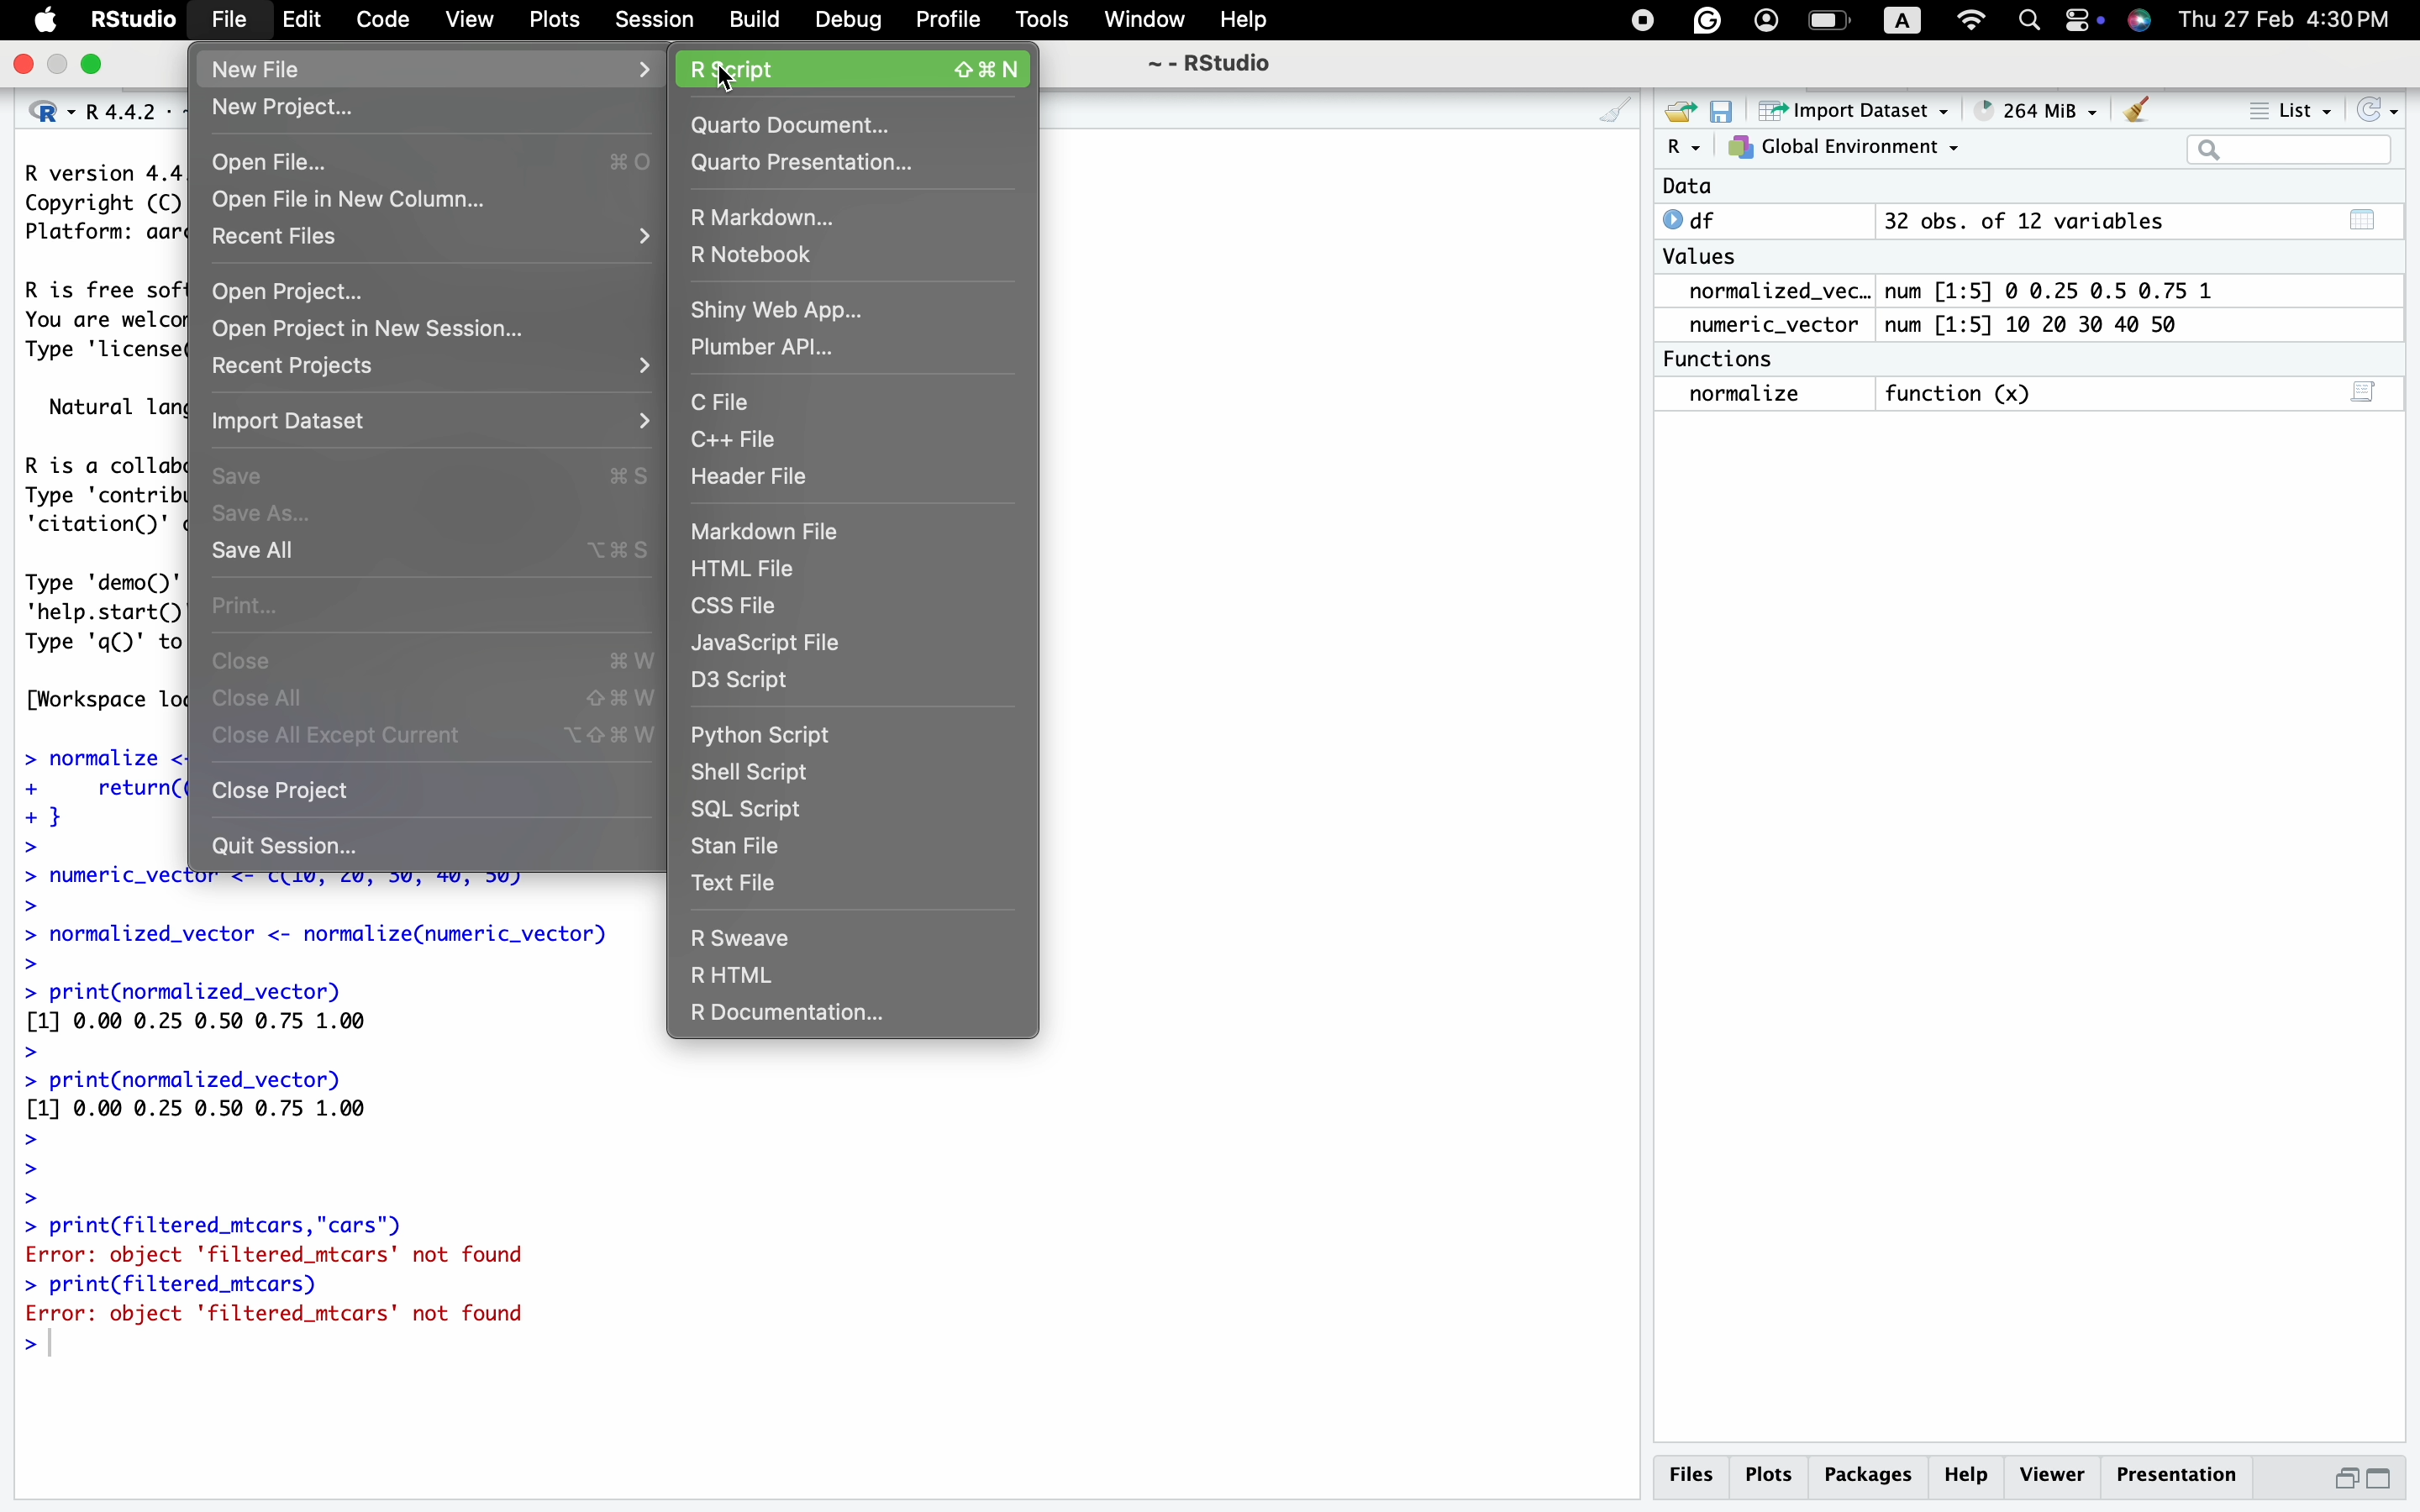 Image resolution: width=2420 pixels, height=1512 pixels. What do you see at coordinates (851, 684) in the screenshot?
I see `D3 script` at bounding box center [851, 684].